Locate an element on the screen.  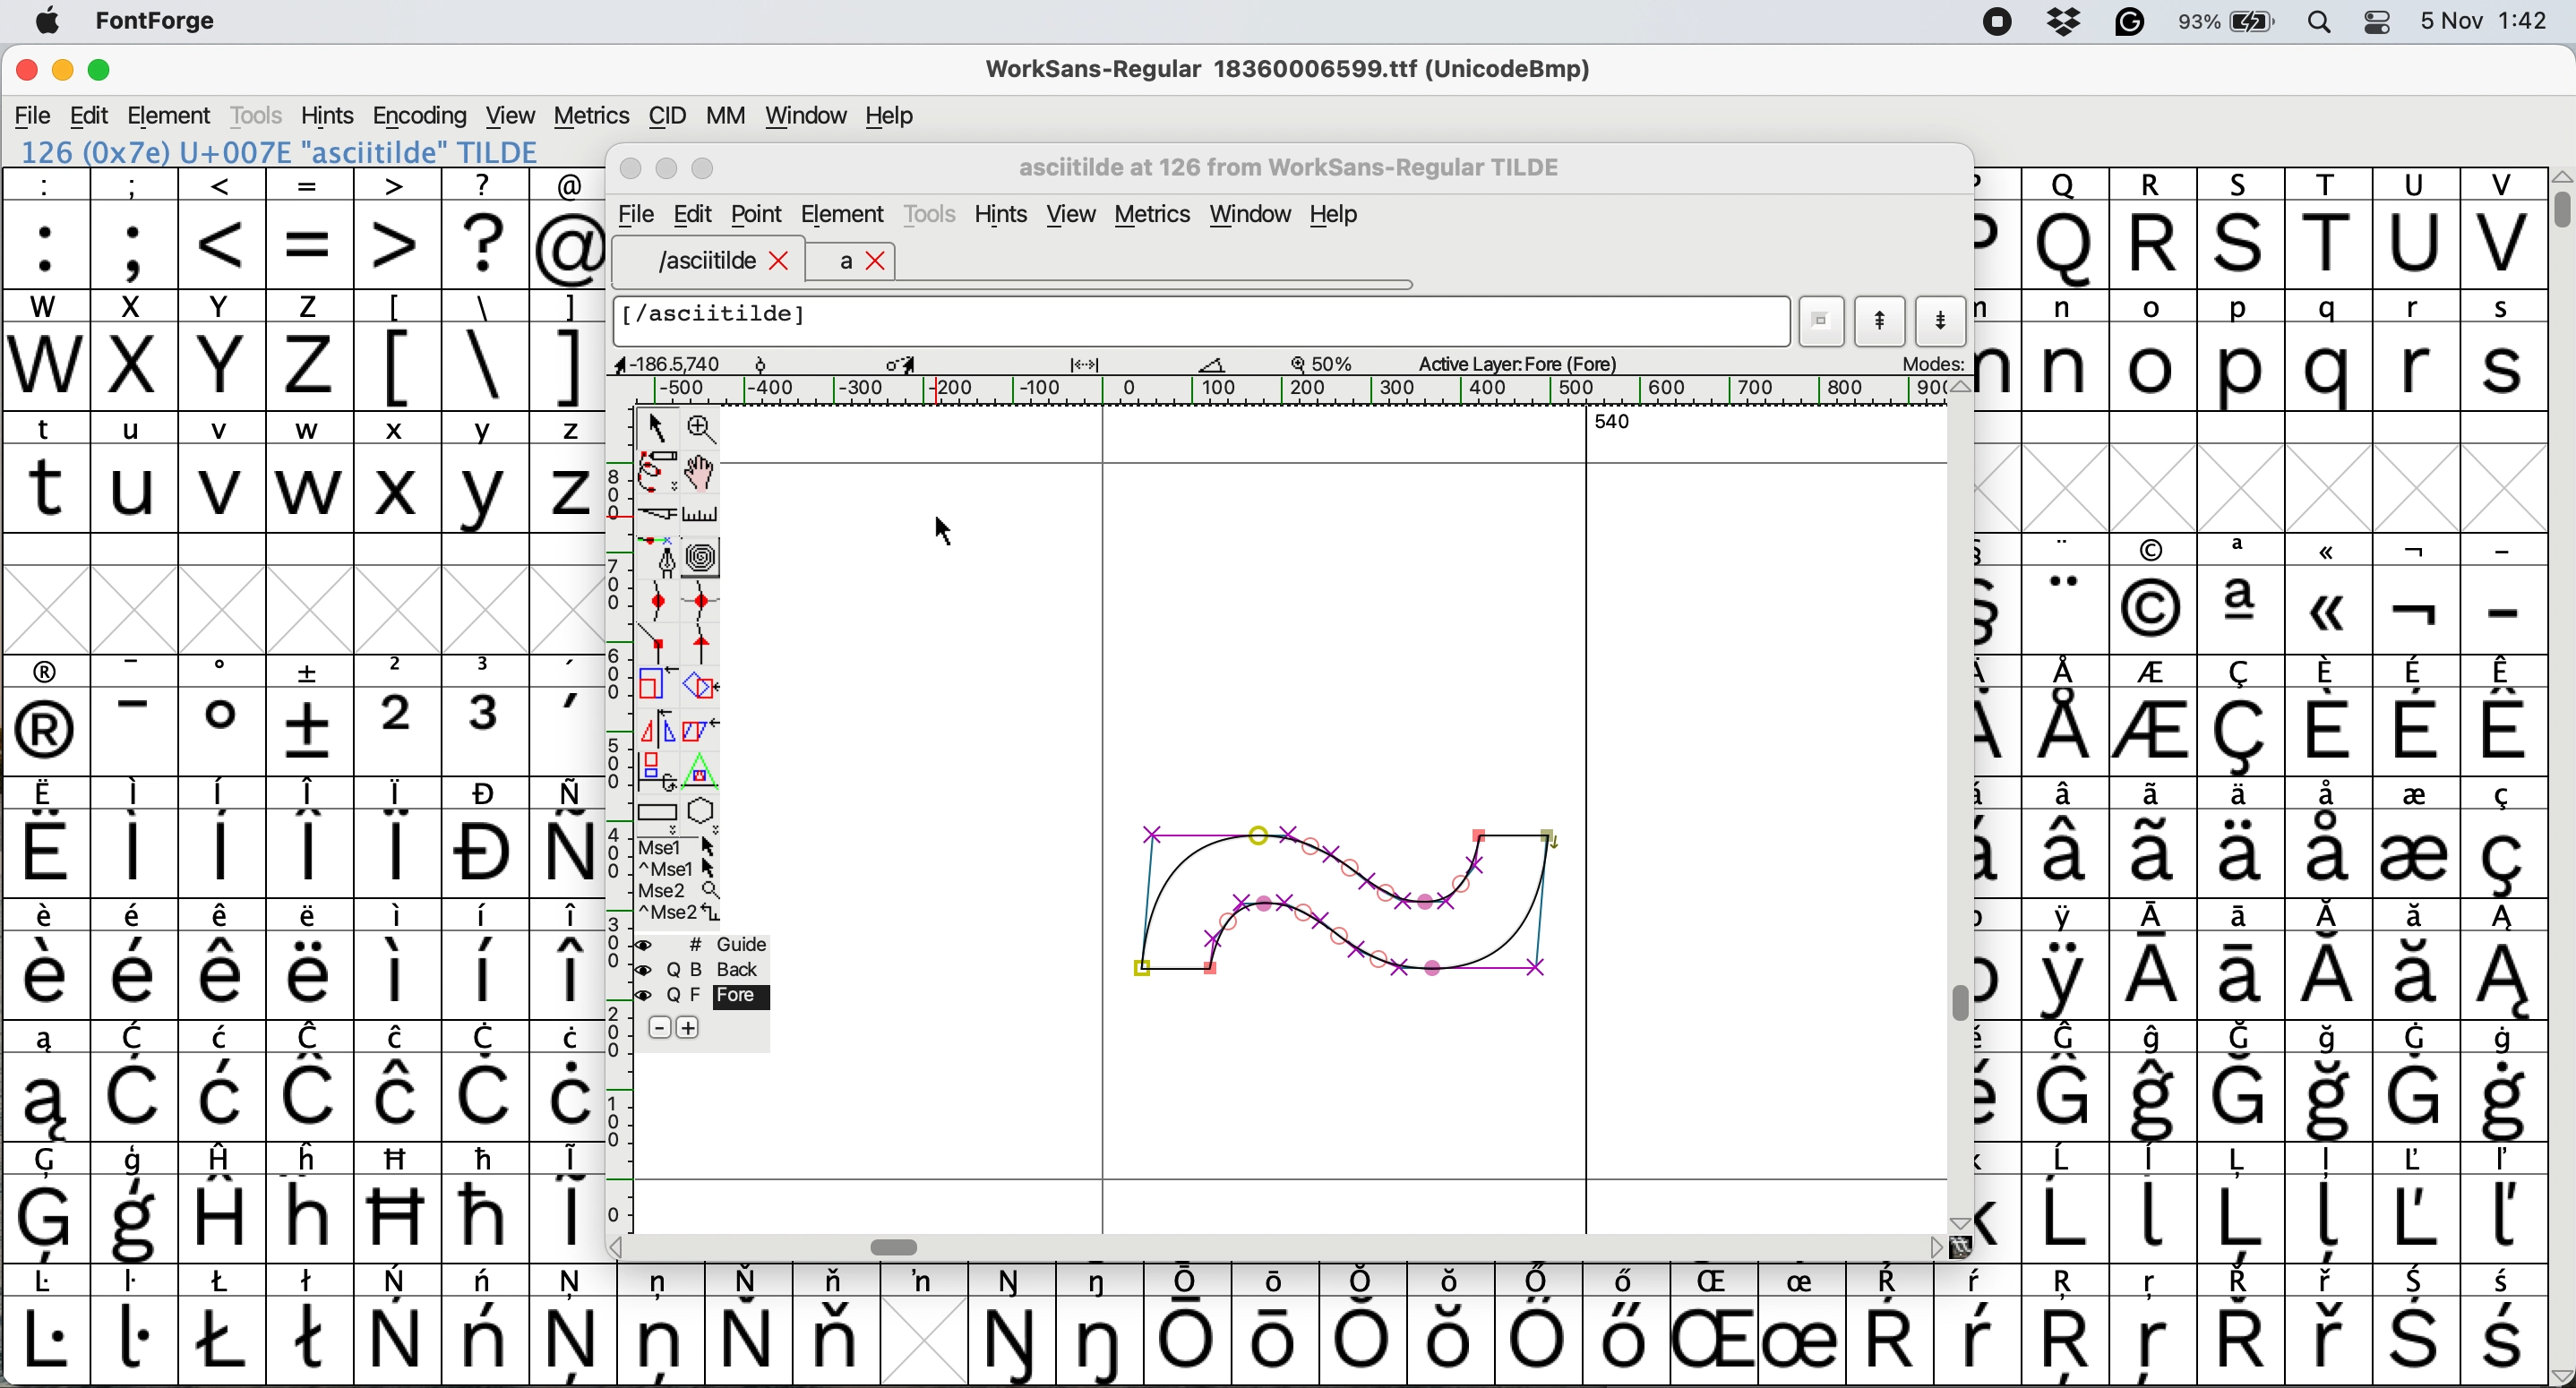
p is located at coordinates (2242, 354).